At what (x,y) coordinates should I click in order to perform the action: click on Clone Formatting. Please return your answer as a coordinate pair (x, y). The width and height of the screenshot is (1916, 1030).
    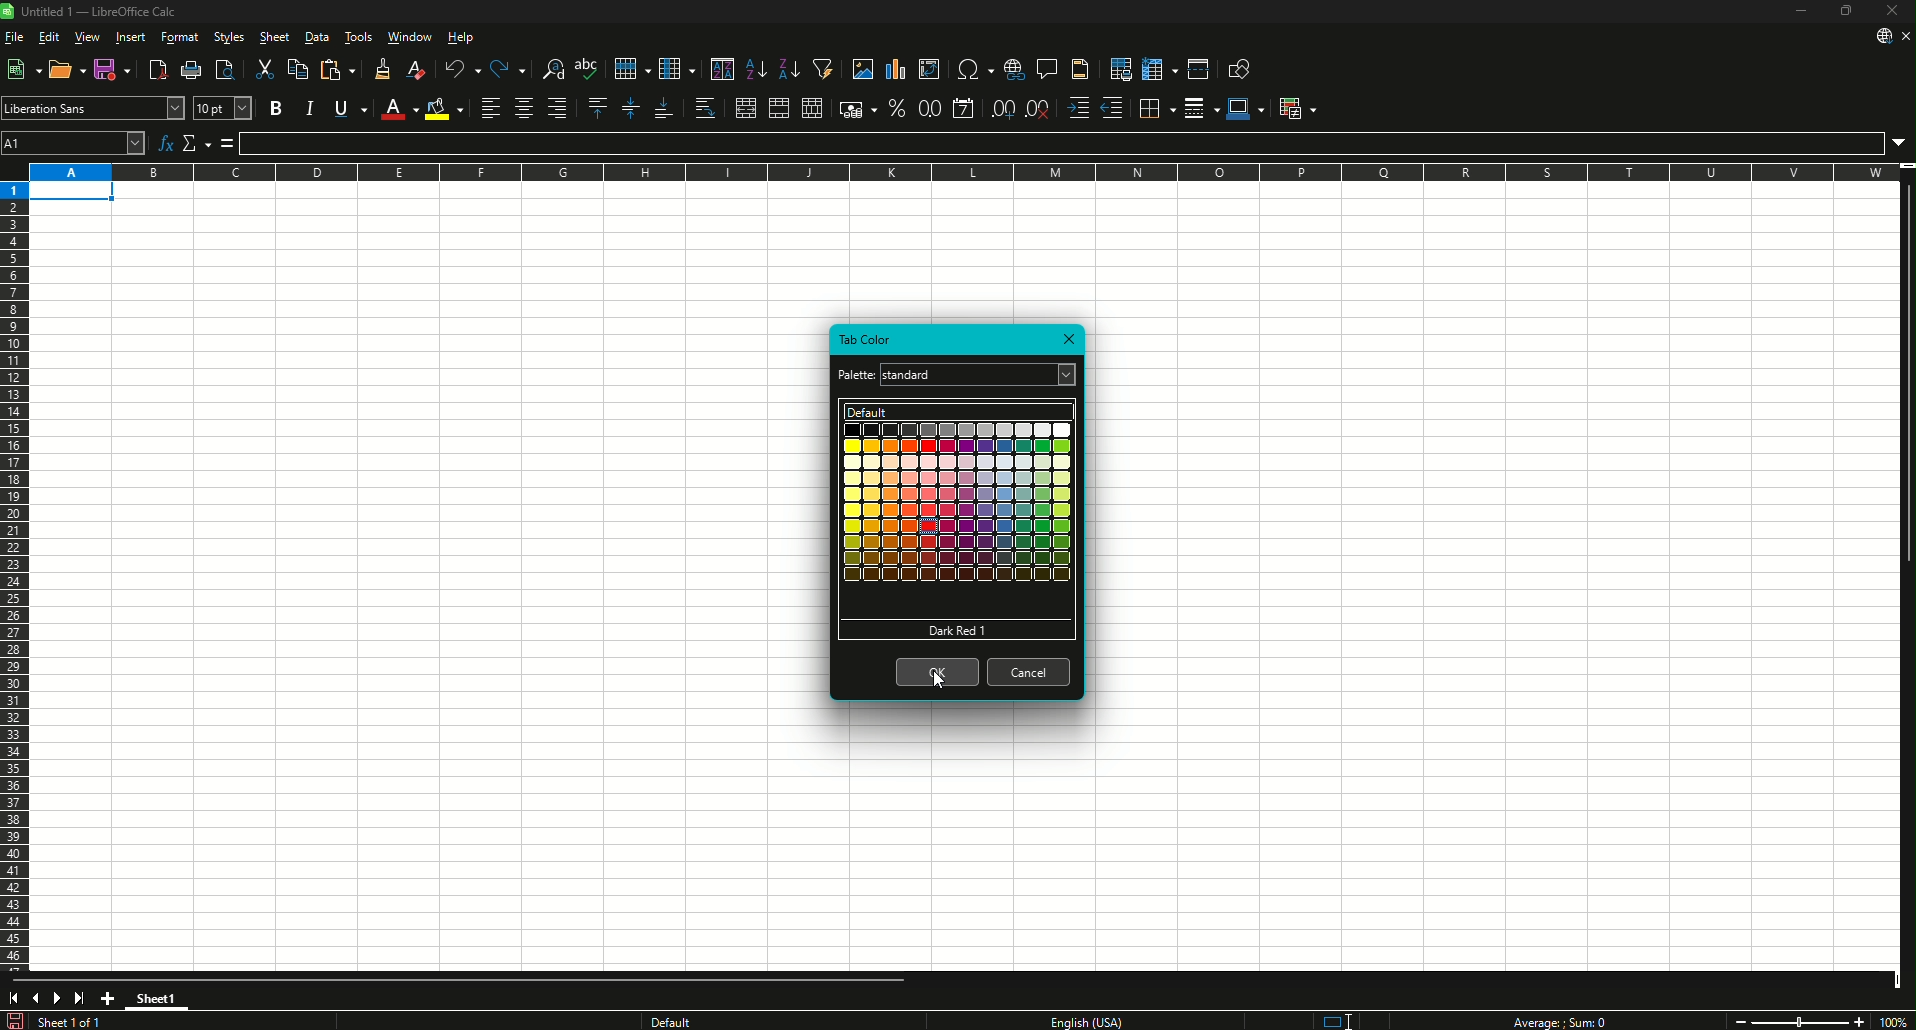
    Looking at the image, I should click on (385, 69).